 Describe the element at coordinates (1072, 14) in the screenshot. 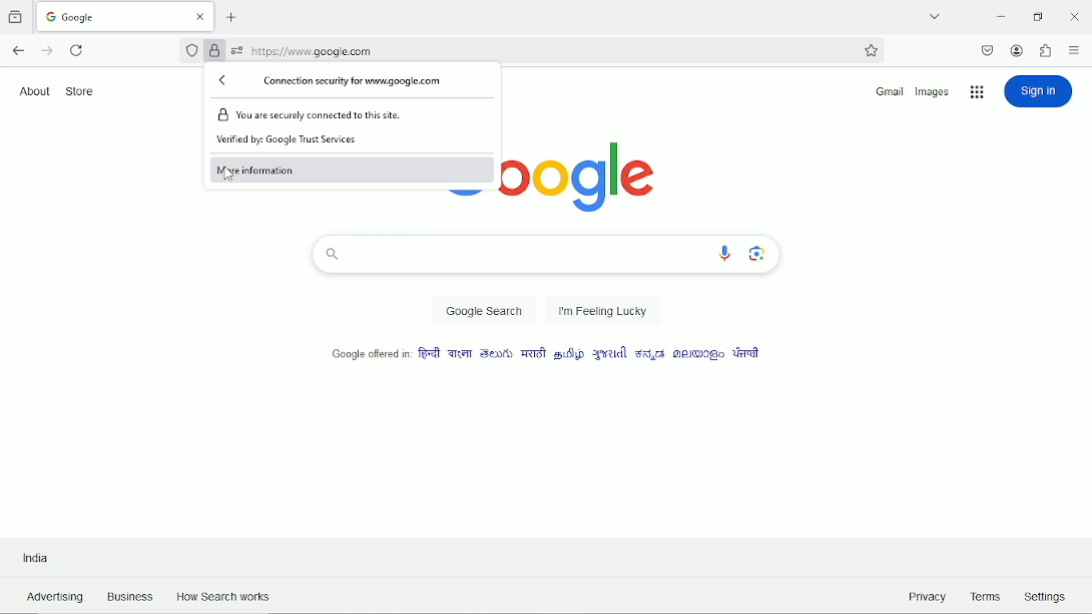

I see `Close` at that location.